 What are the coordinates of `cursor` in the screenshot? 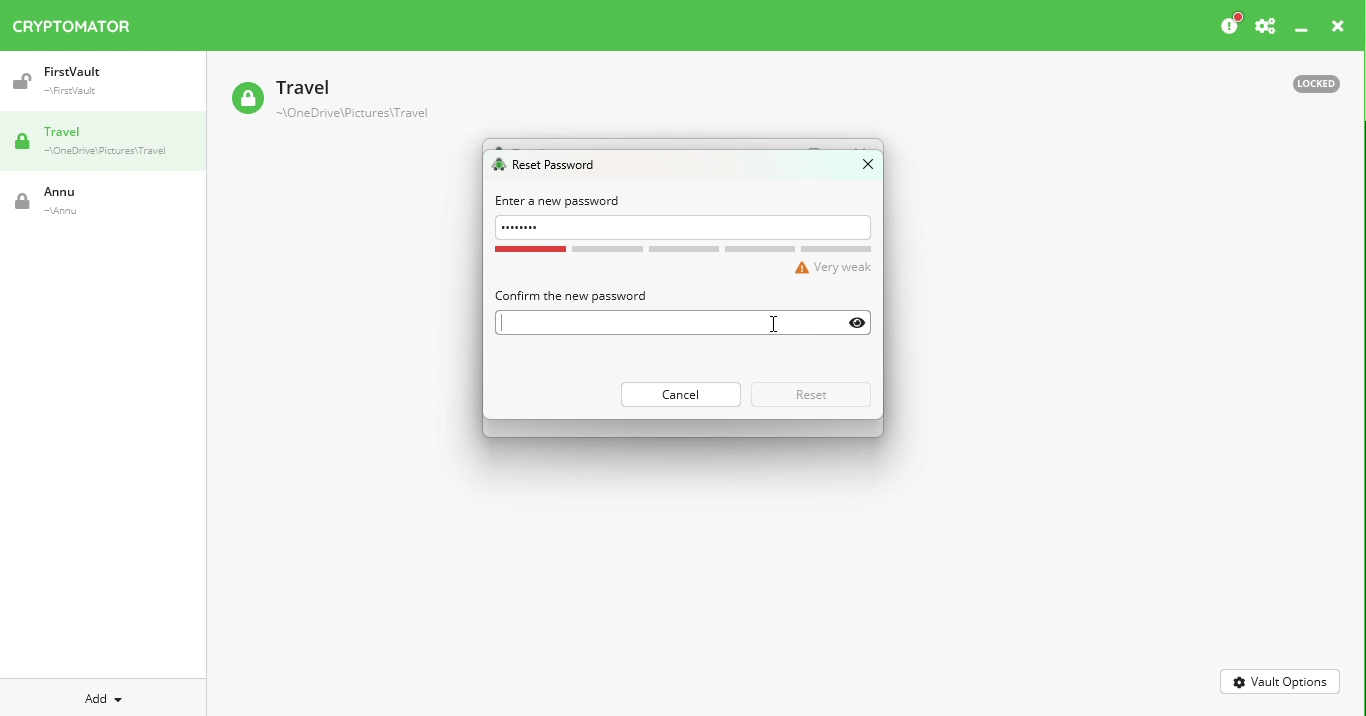 It's located at (775, 327).